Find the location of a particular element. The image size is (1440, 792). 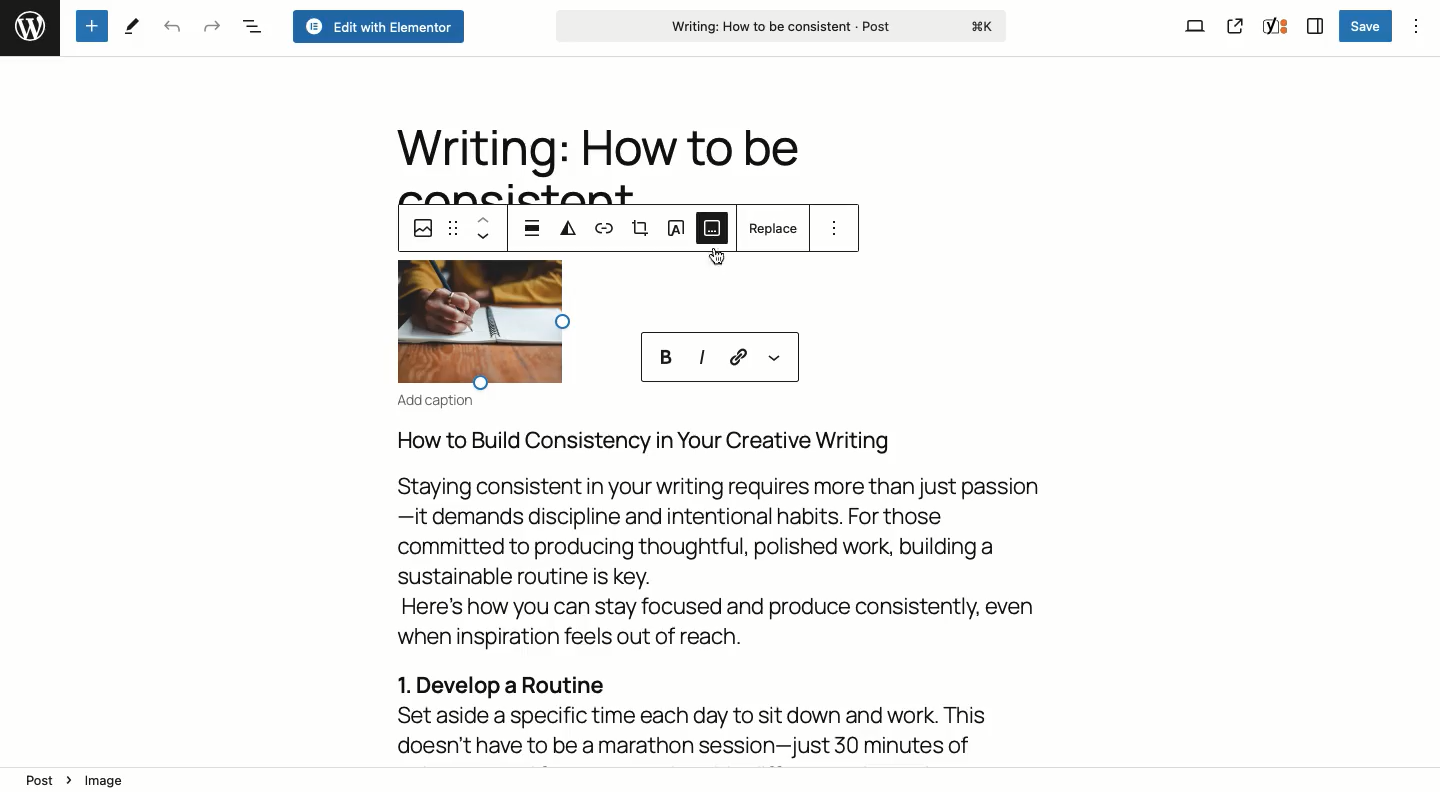

Document overview is located at coordinates (251, 25).